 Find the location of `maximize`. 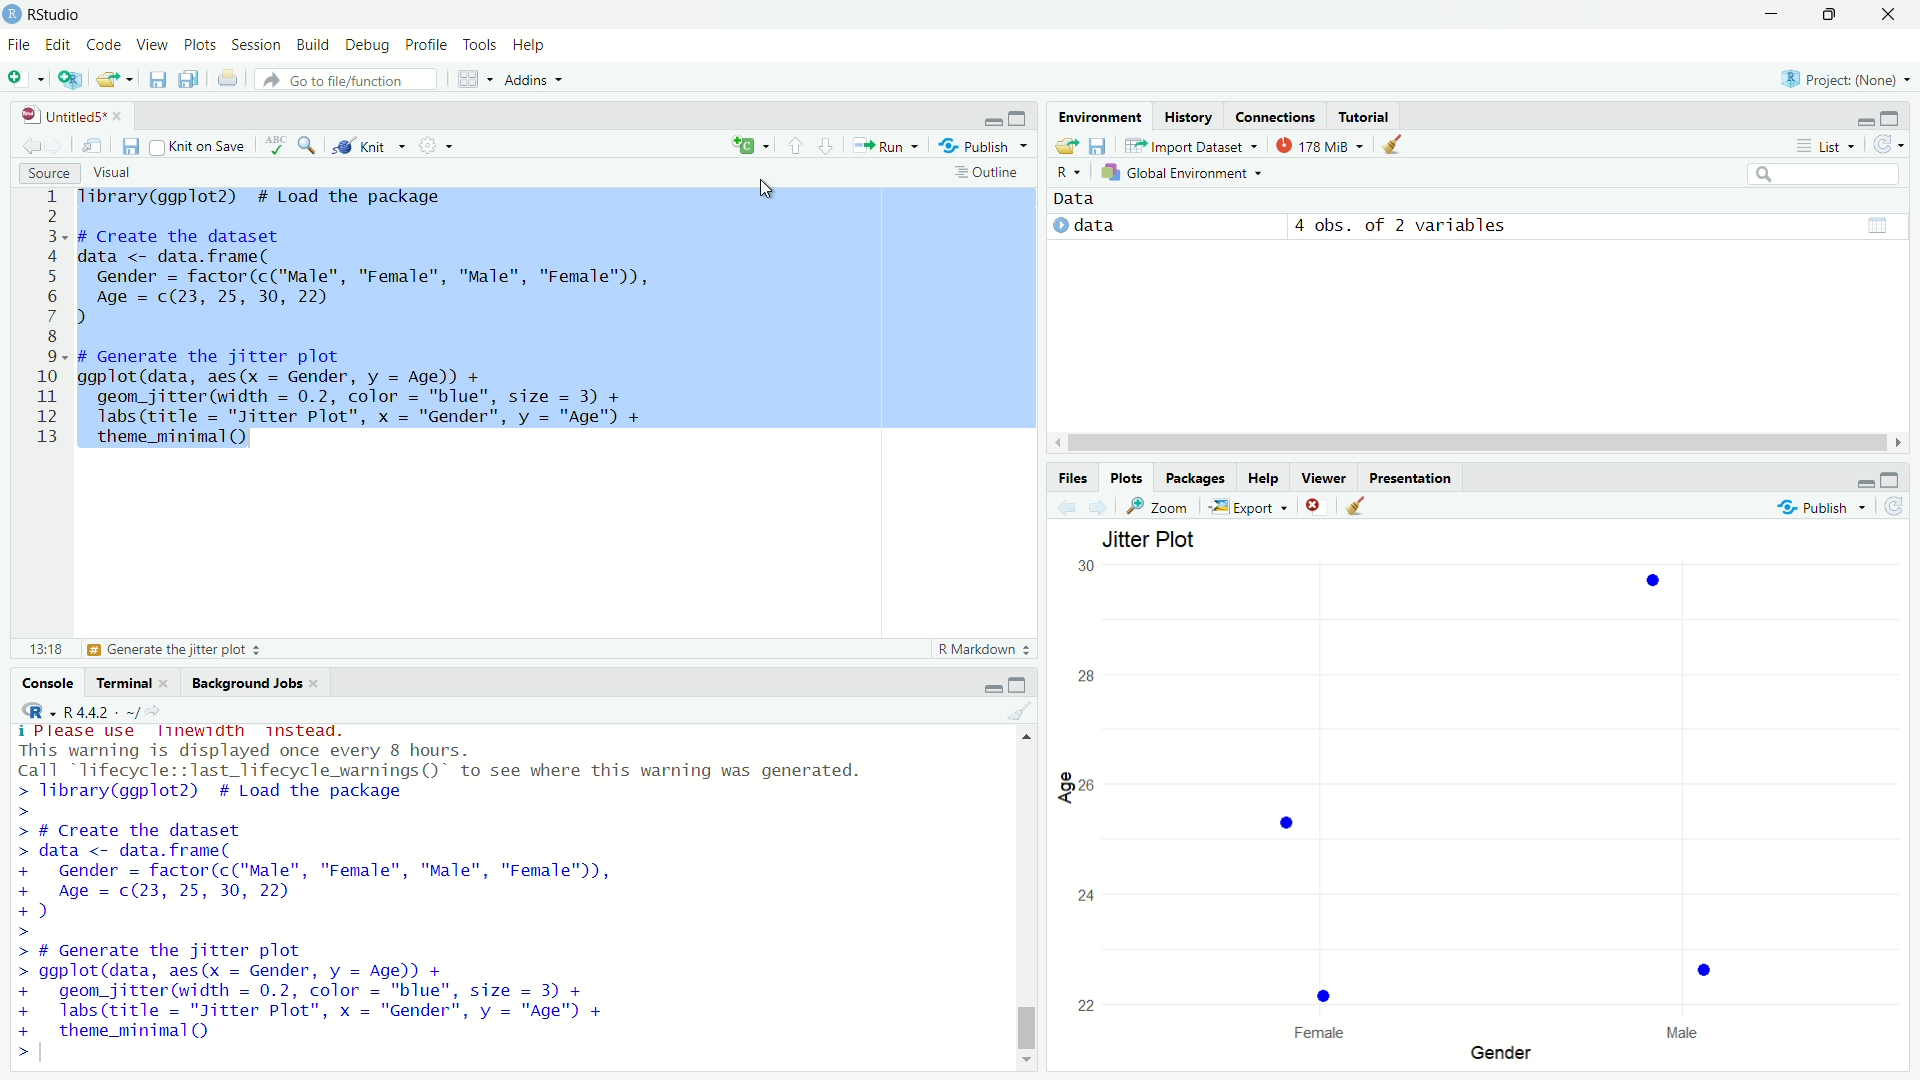

maximize is located at coordinates (1022, 116).